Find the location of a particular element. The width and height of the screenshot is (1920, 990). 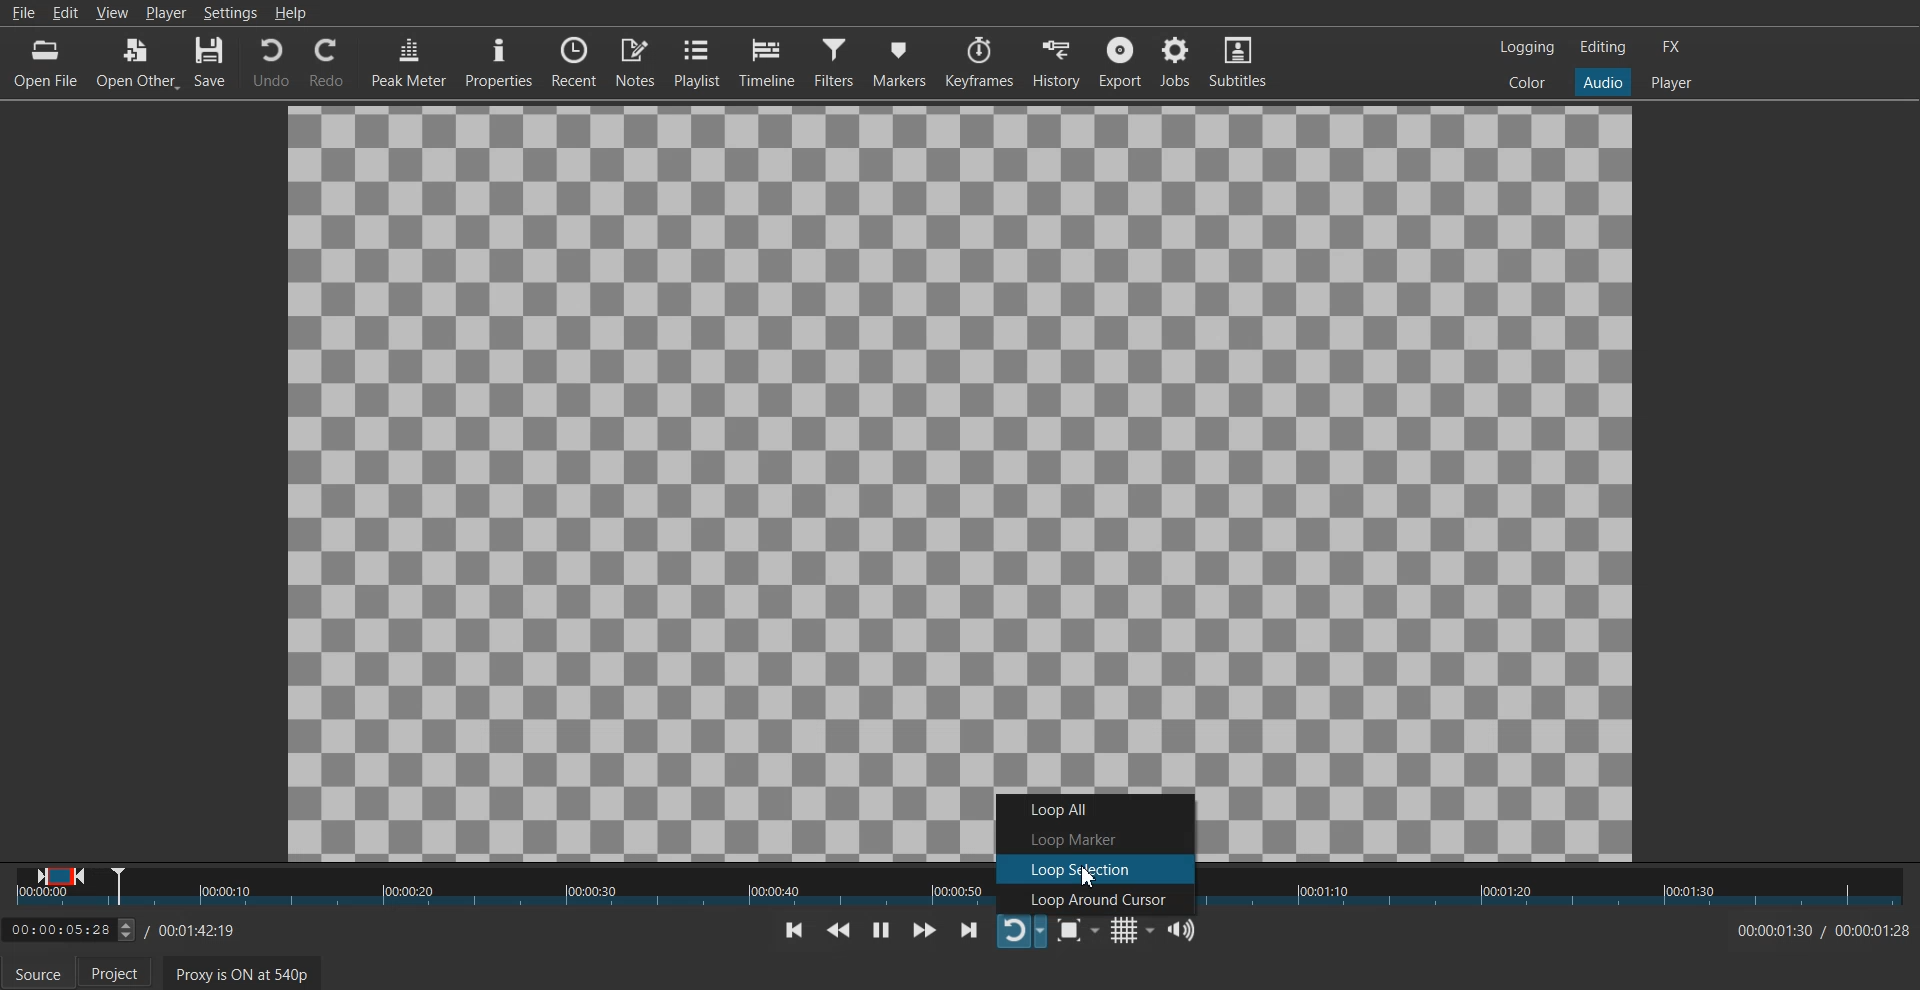

Show the volume control is located at coordinates (1183, 929).